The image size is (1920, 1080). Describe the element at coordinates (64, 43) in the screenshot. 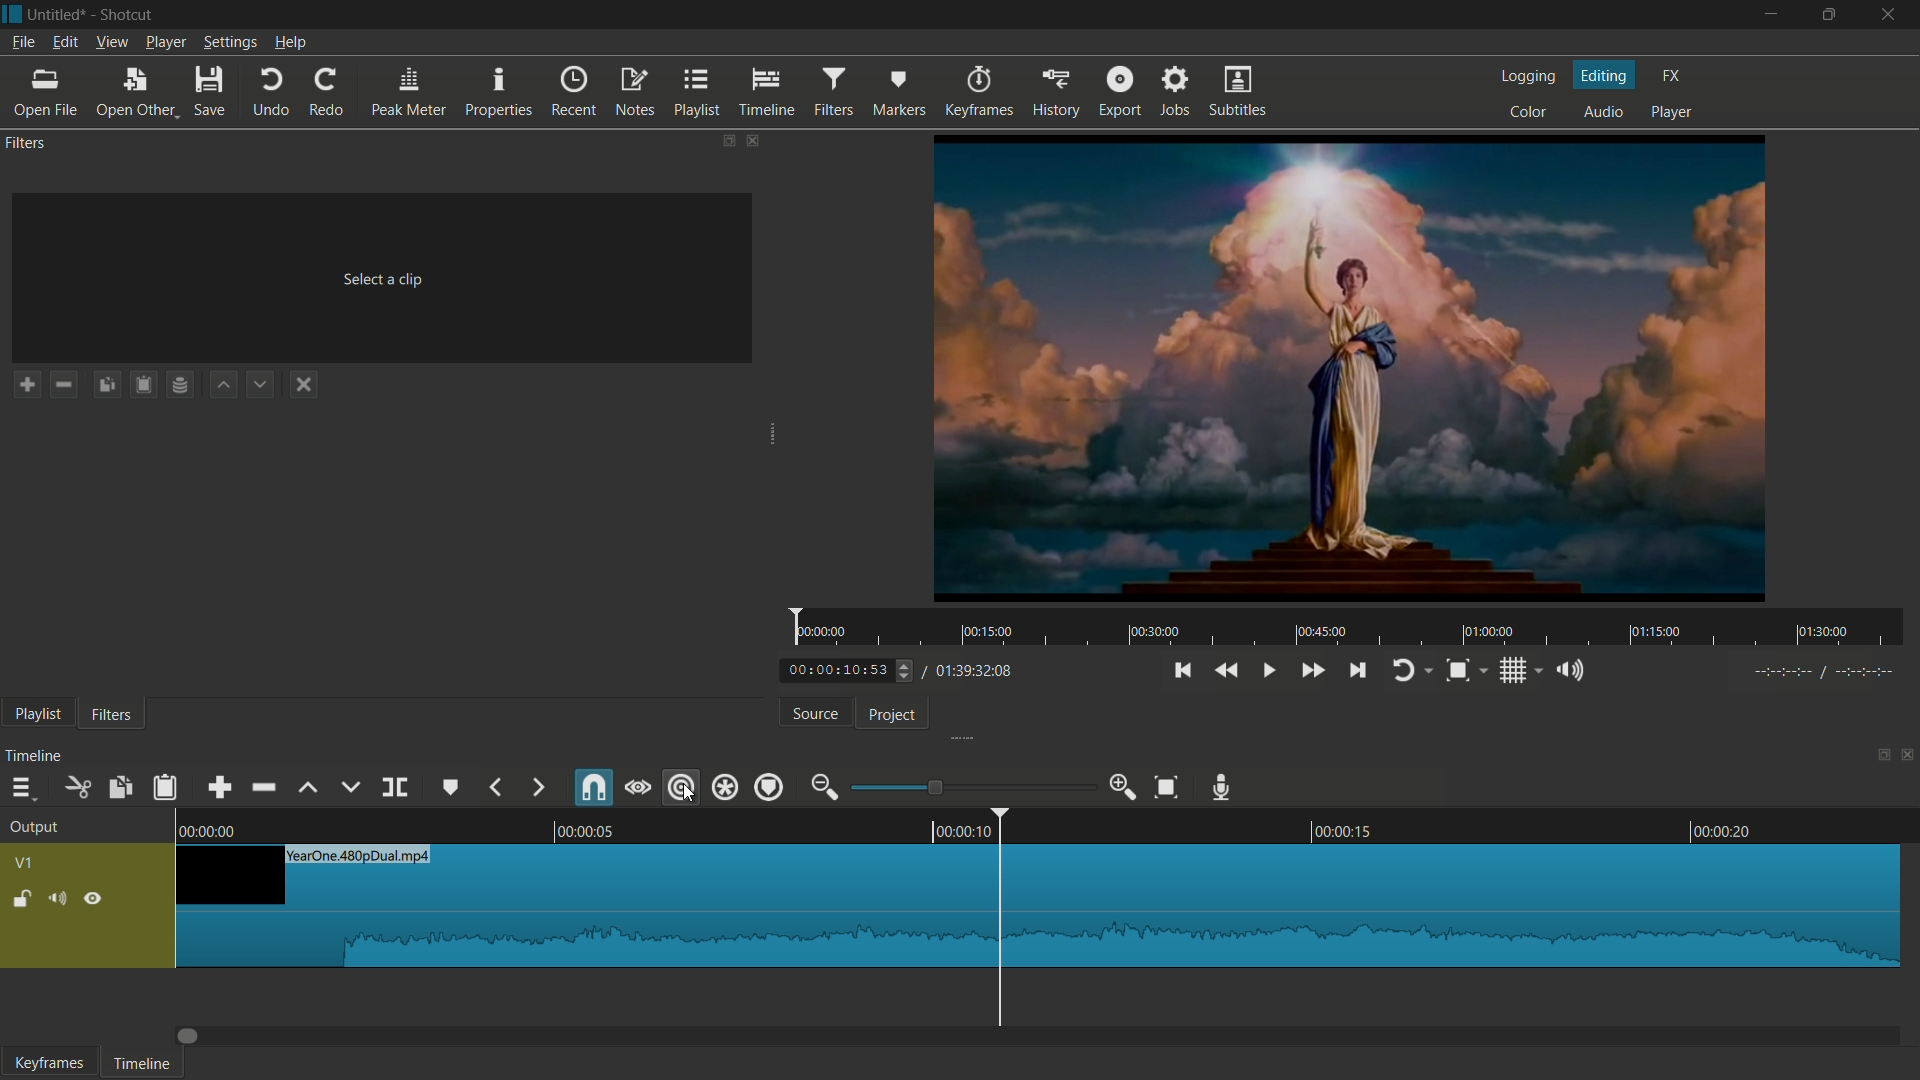

I see `edit menu` at that location.